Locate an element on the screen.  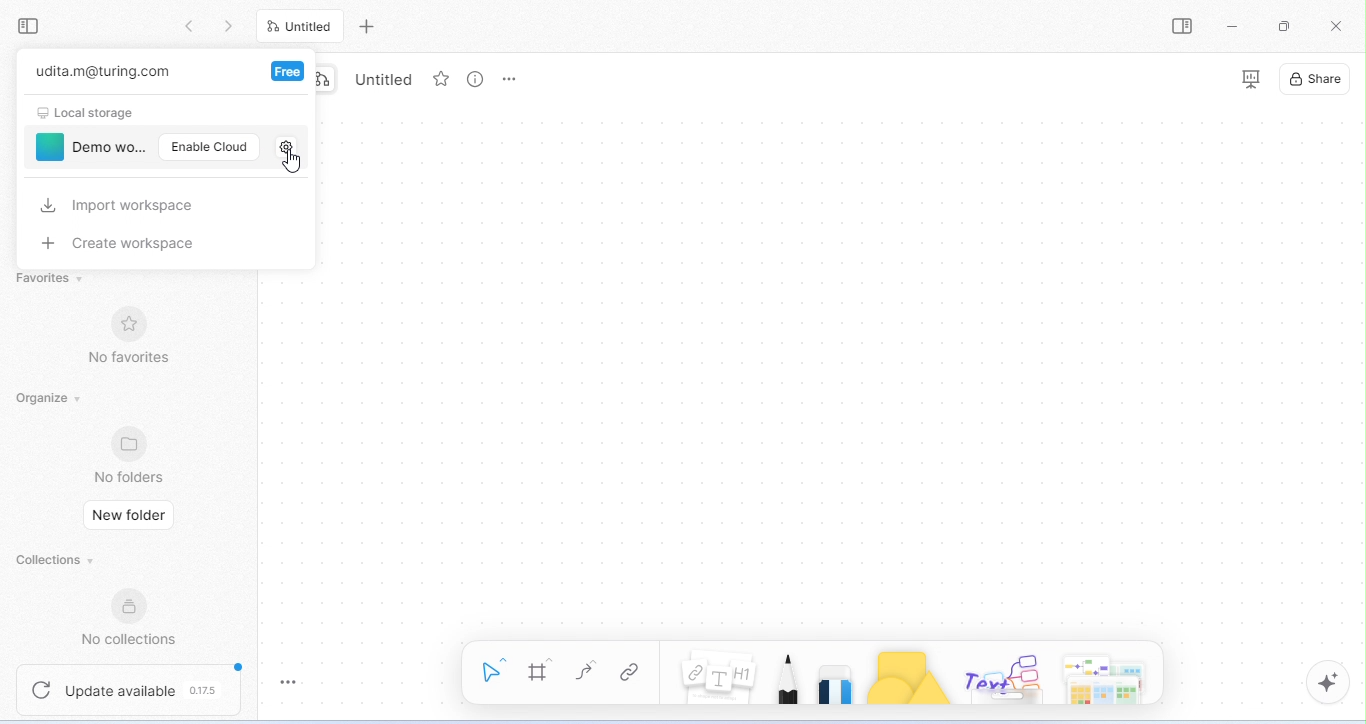
demo workspace is located at coordinates (91, 145).